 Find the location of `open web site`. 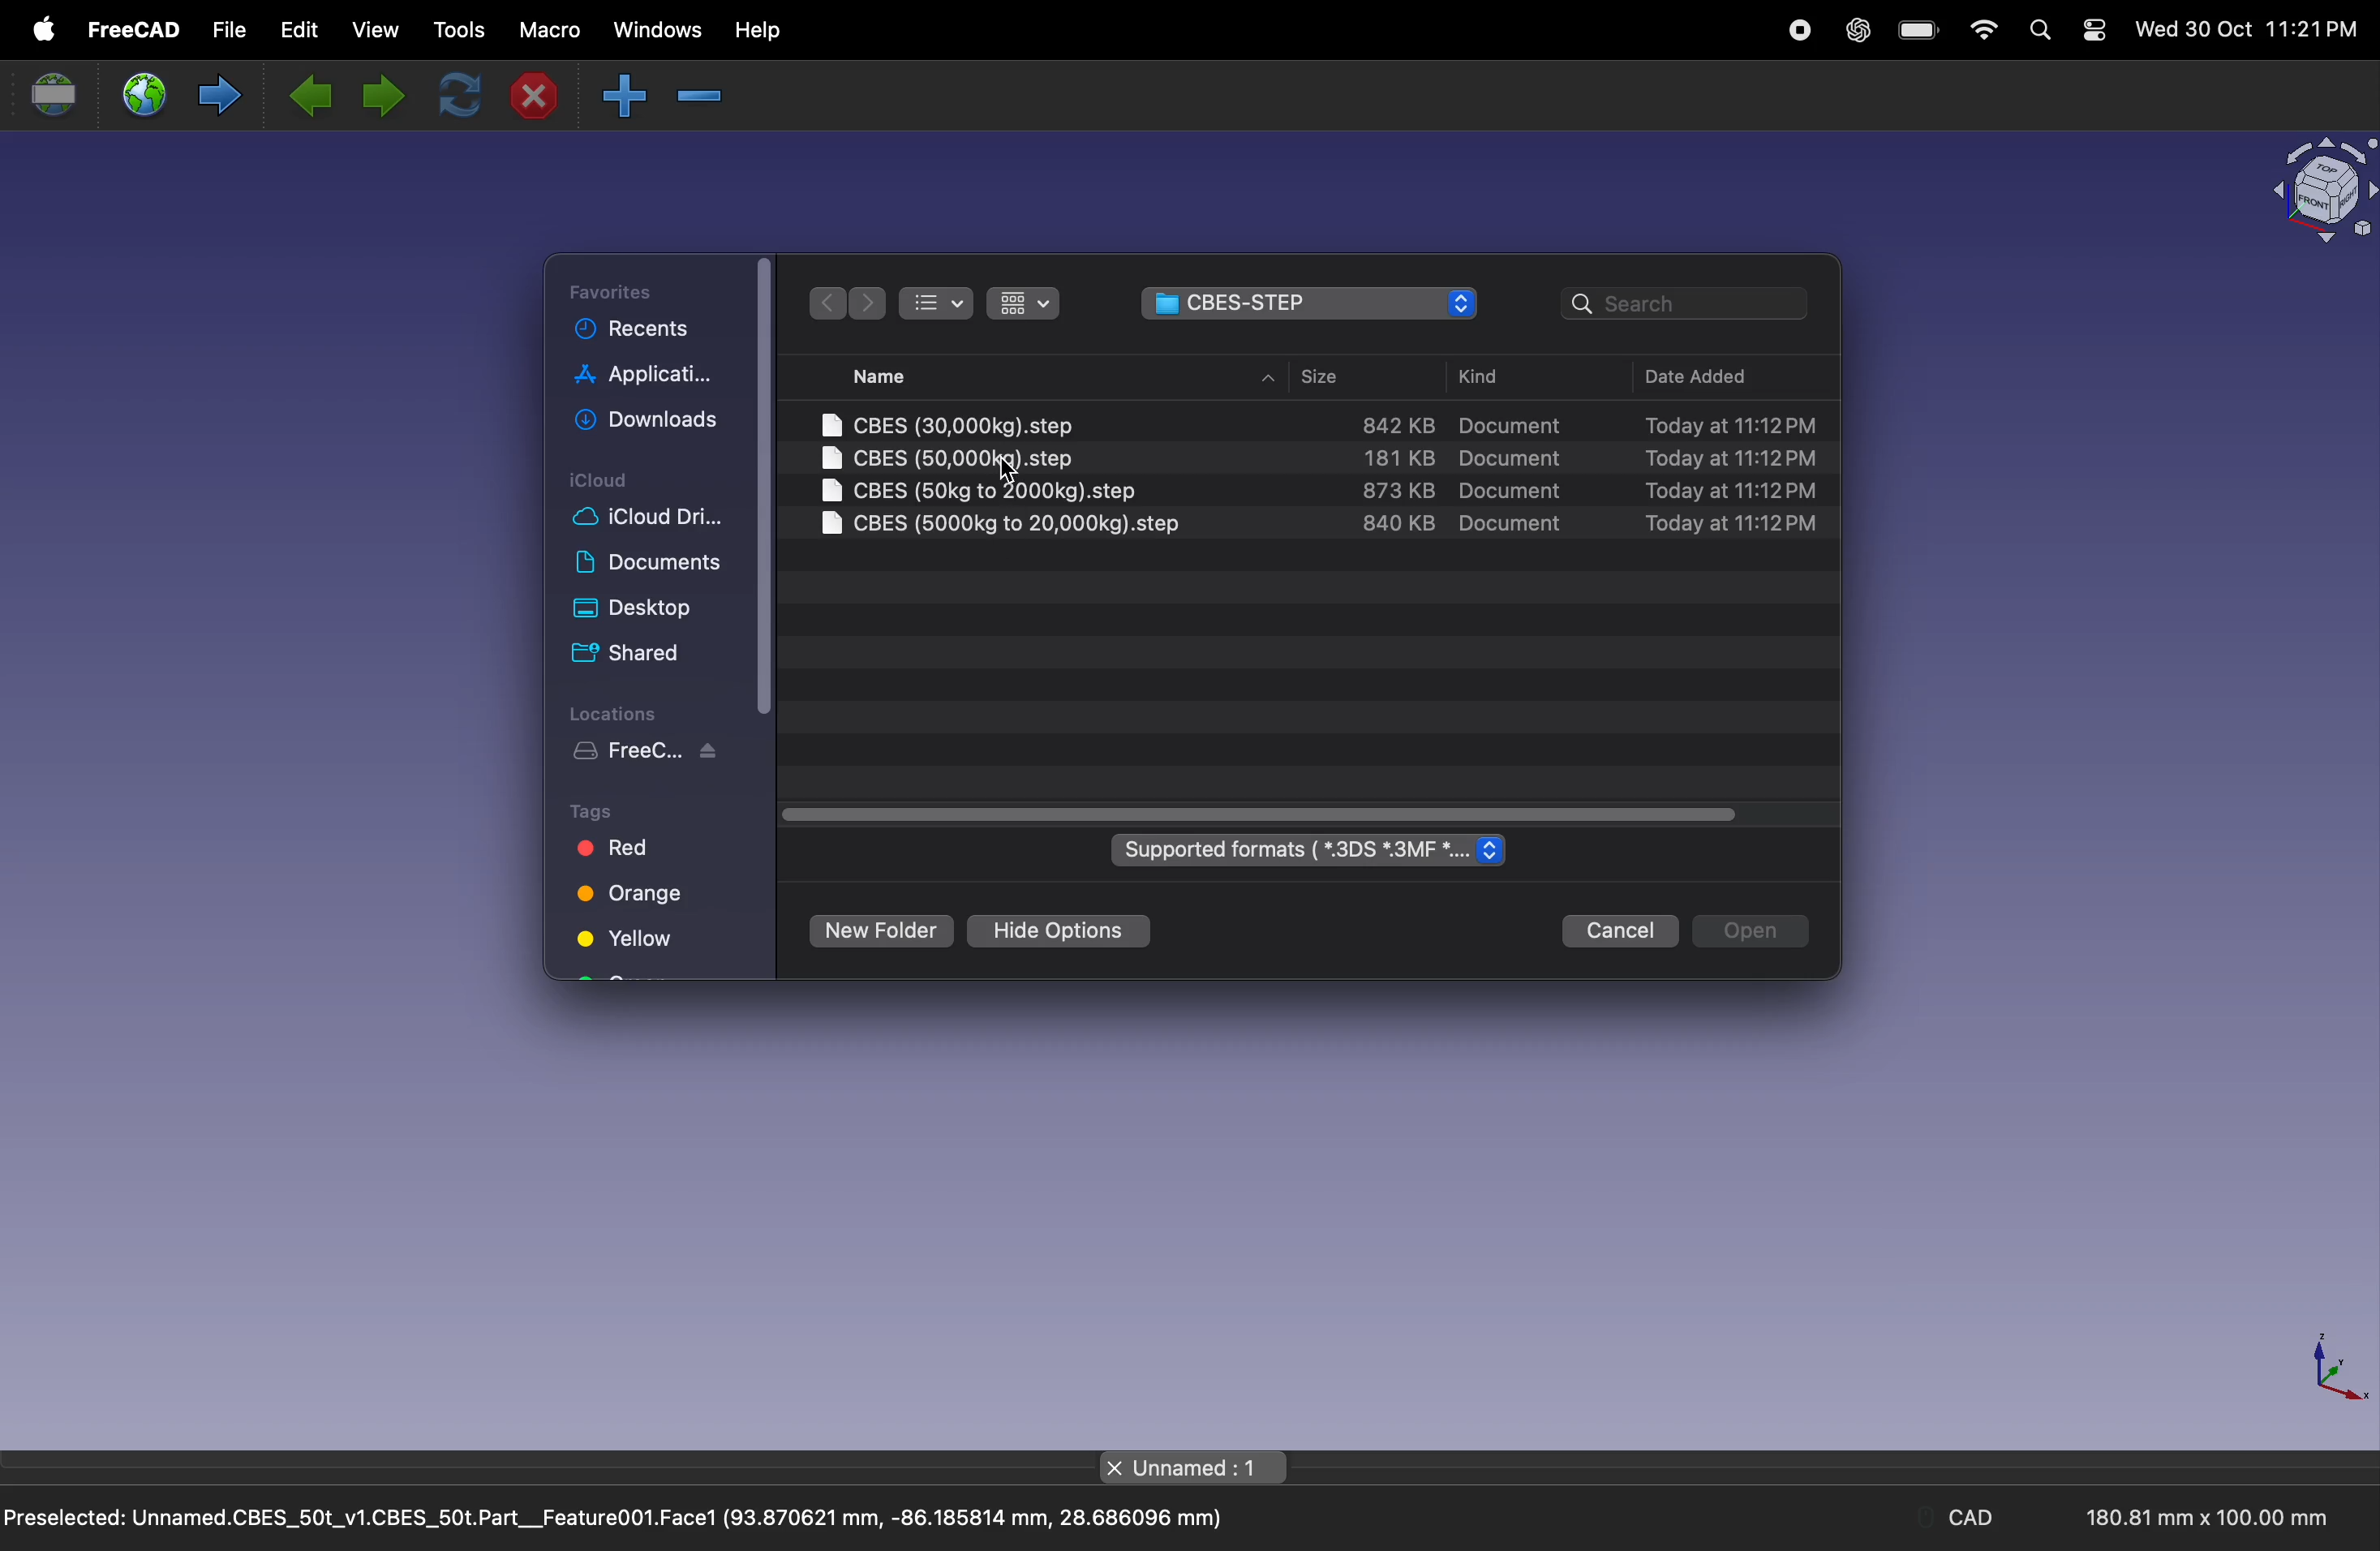

open web site is located at coordinates (143, 94).